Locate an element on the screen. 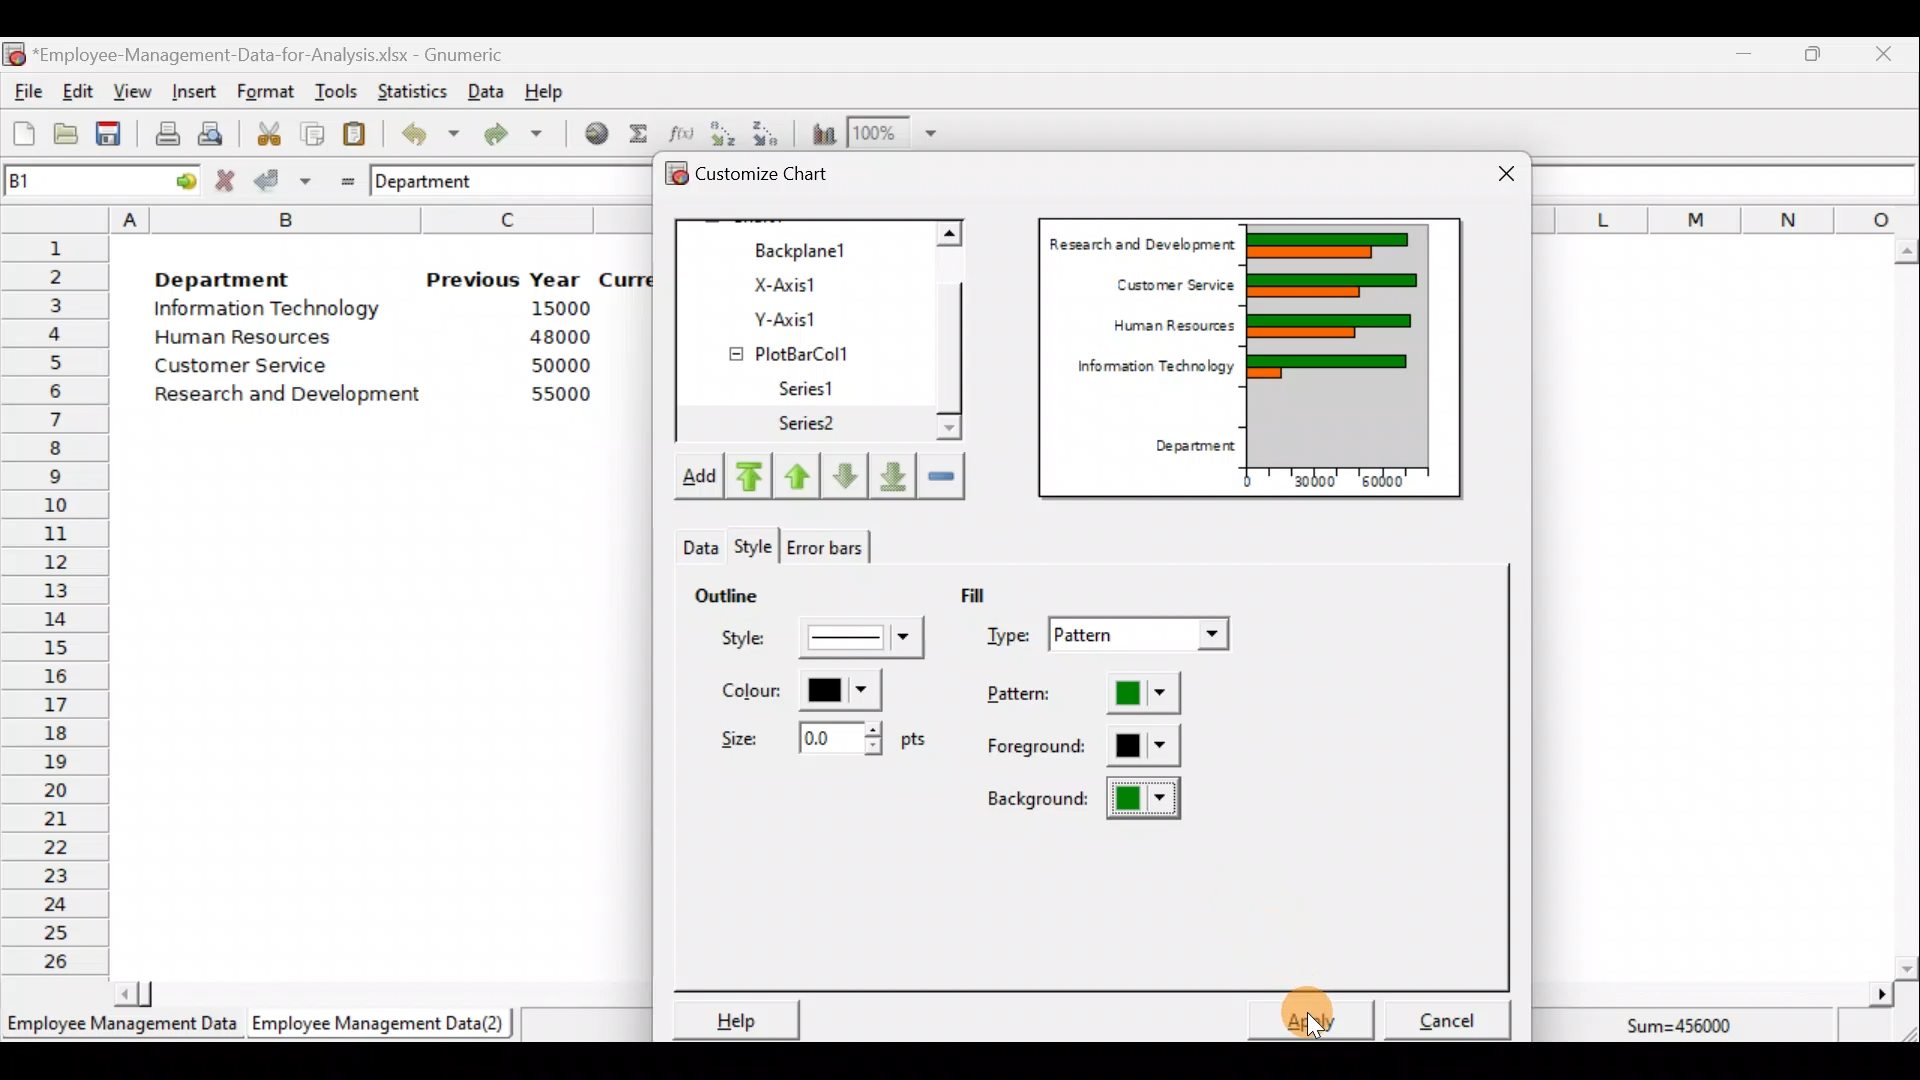  Print preview is located at coordinates (210, 131).